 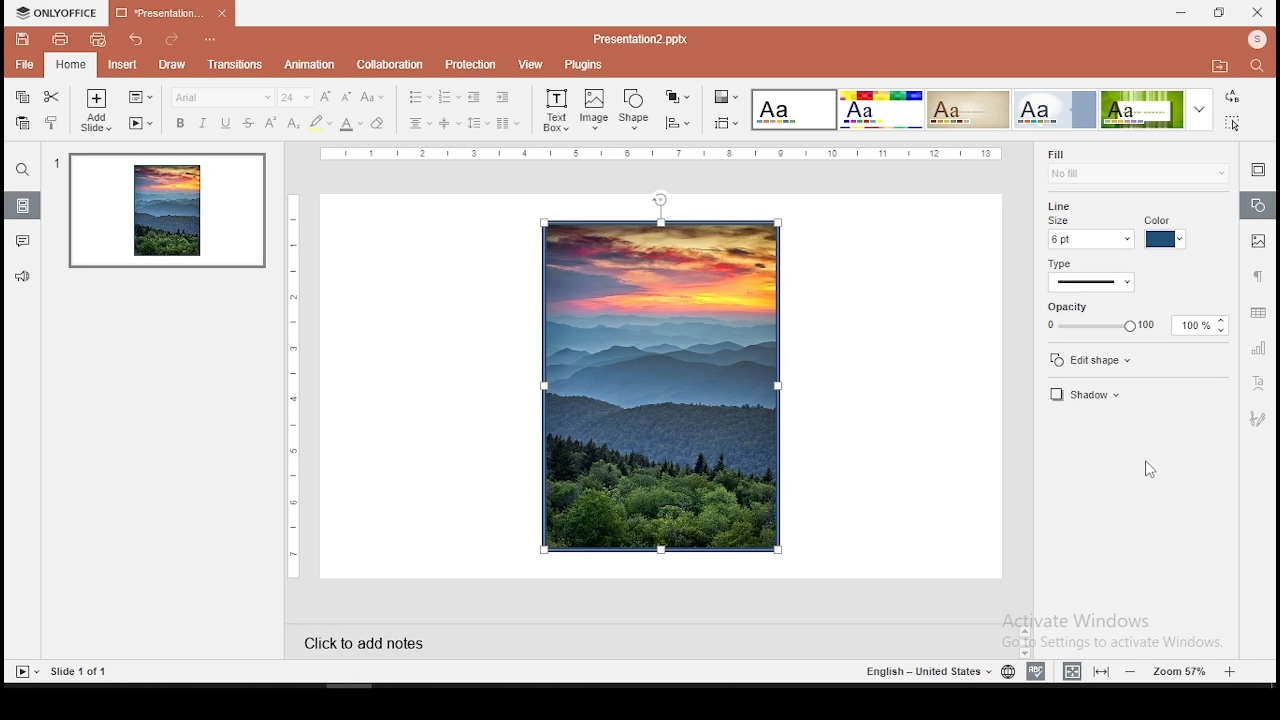 What do you see at coordinates (22, 278) in the screenshot?
I see `support and feedback` at bounding box center [22, 278].